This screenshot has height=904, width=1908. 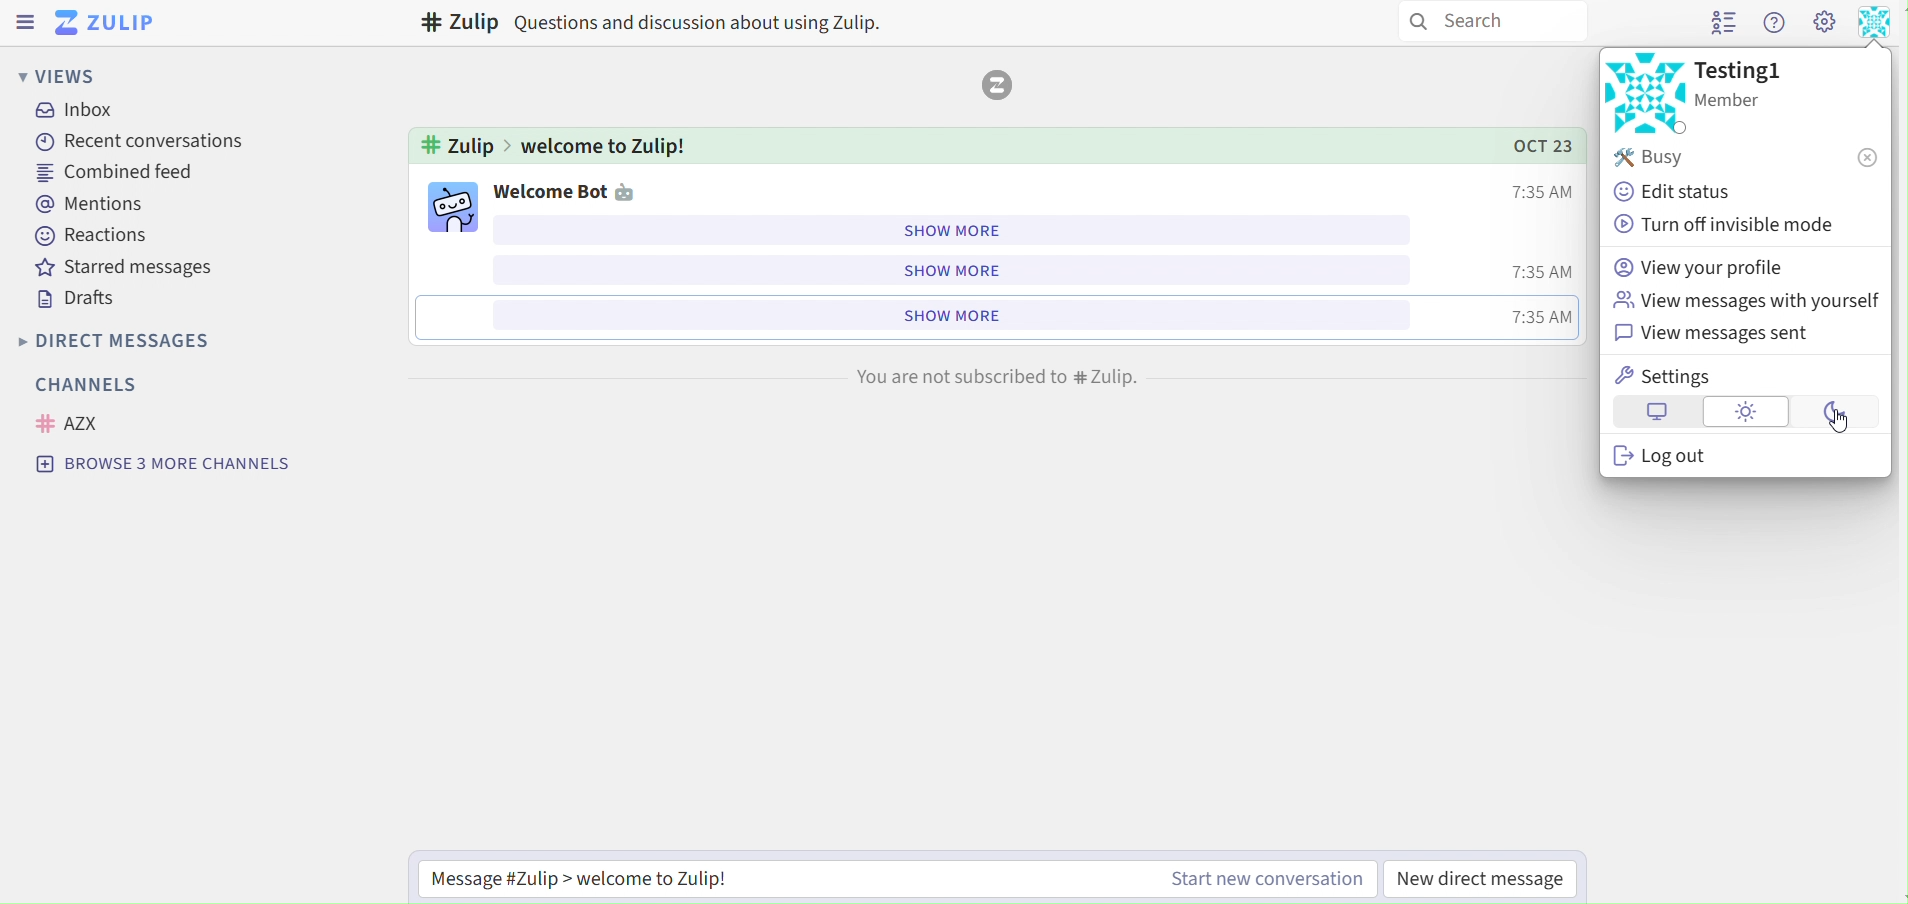 What do you see at coordinates (1775, 26) in the screenshot?
I see `get help` at bounding box center [1775, 26].